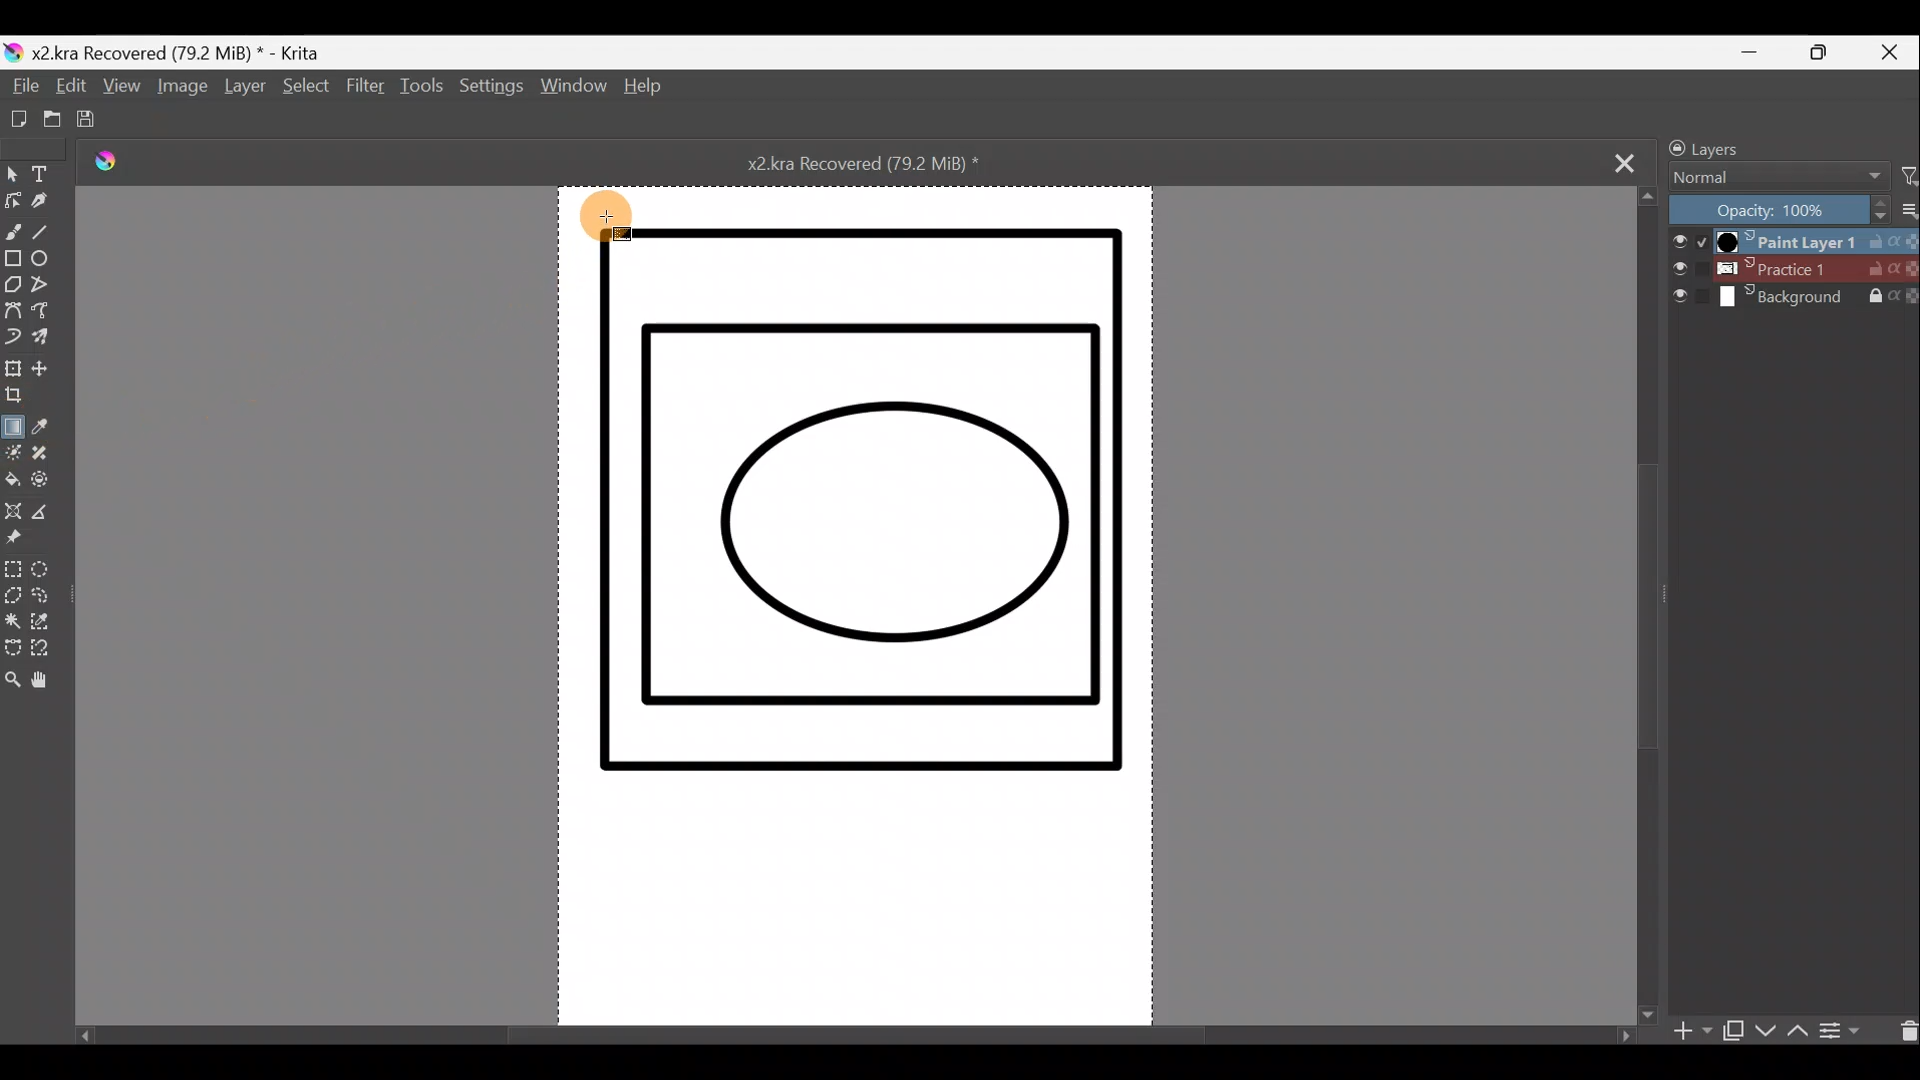 The image size is (1920, 1080). Describe the element at coordinates (303, 87) in the screenshot. I see `Select` at that location.